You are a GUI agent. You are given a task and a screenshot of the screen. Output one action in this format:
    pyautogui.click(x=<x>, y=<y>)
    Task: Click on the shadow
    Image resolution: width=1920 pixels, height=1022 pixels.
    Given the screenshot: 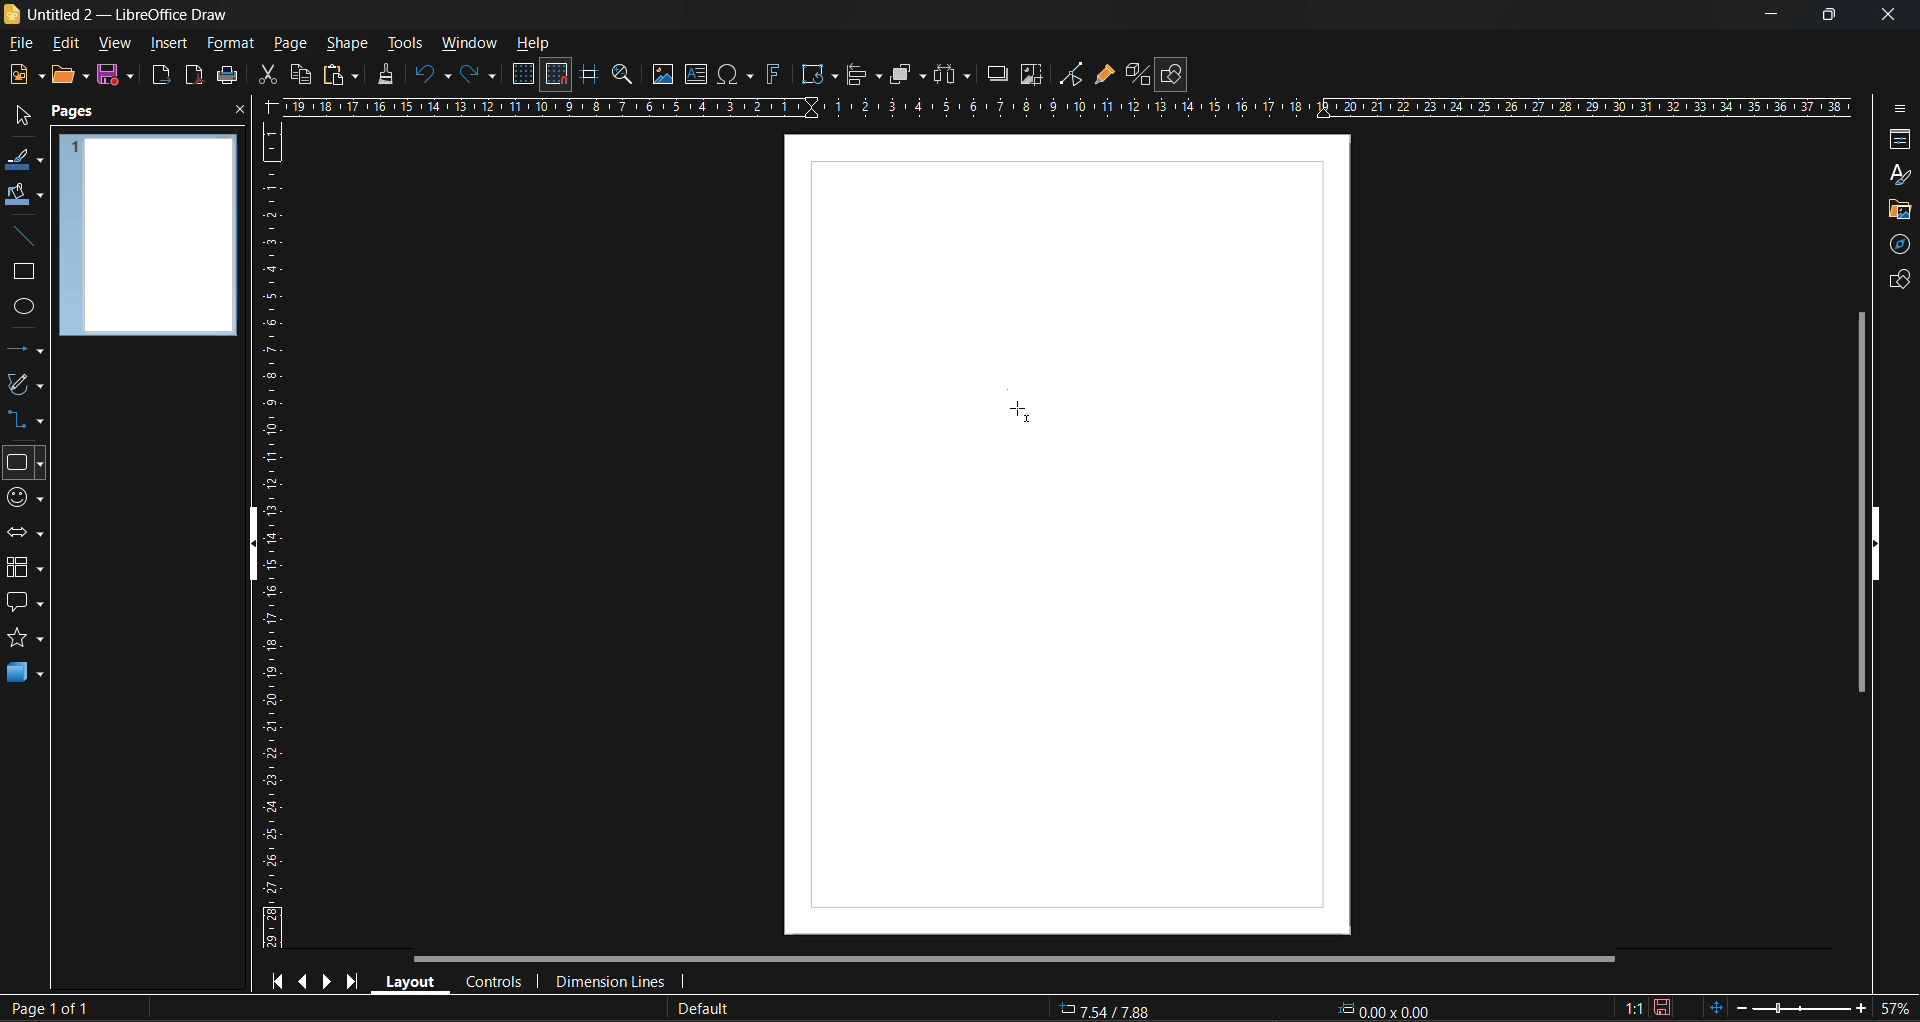 What is the action you would take?
    pyautogui.click(x=999, y=74)
    